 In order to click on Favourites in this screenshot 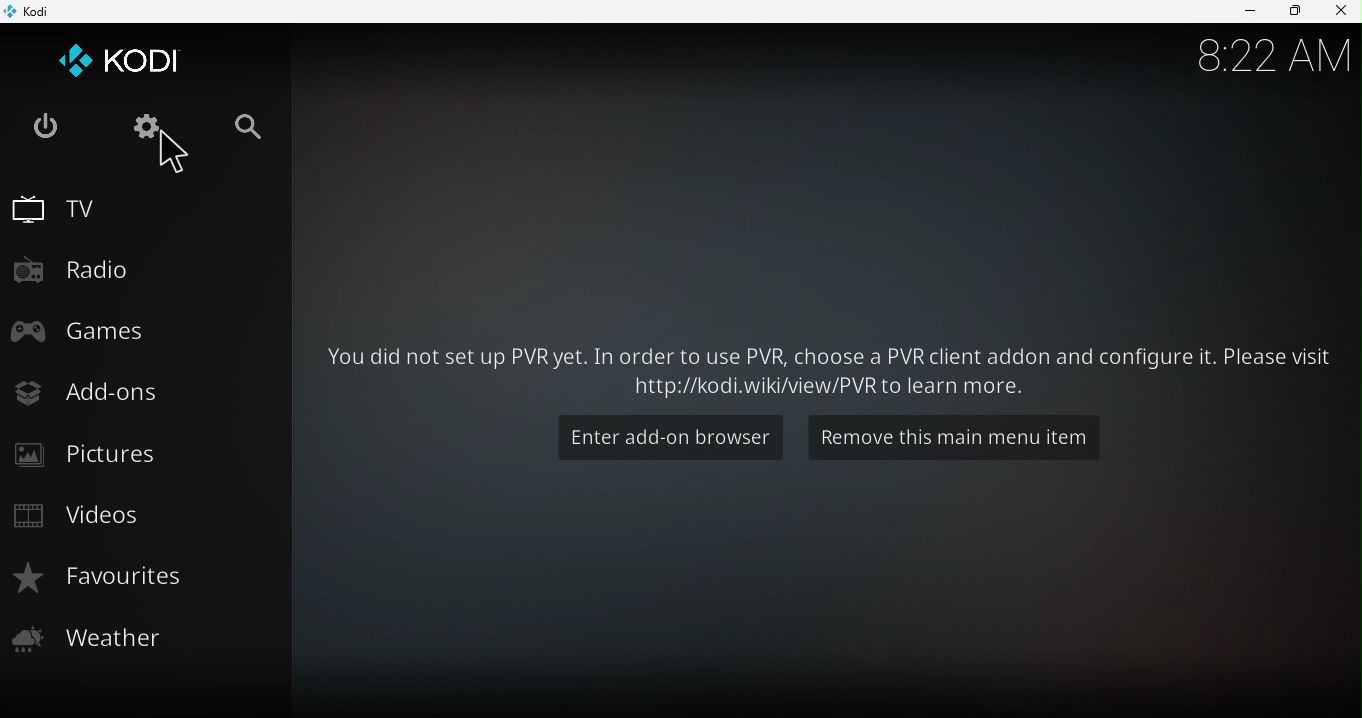, I will do `click(145, 580)`.